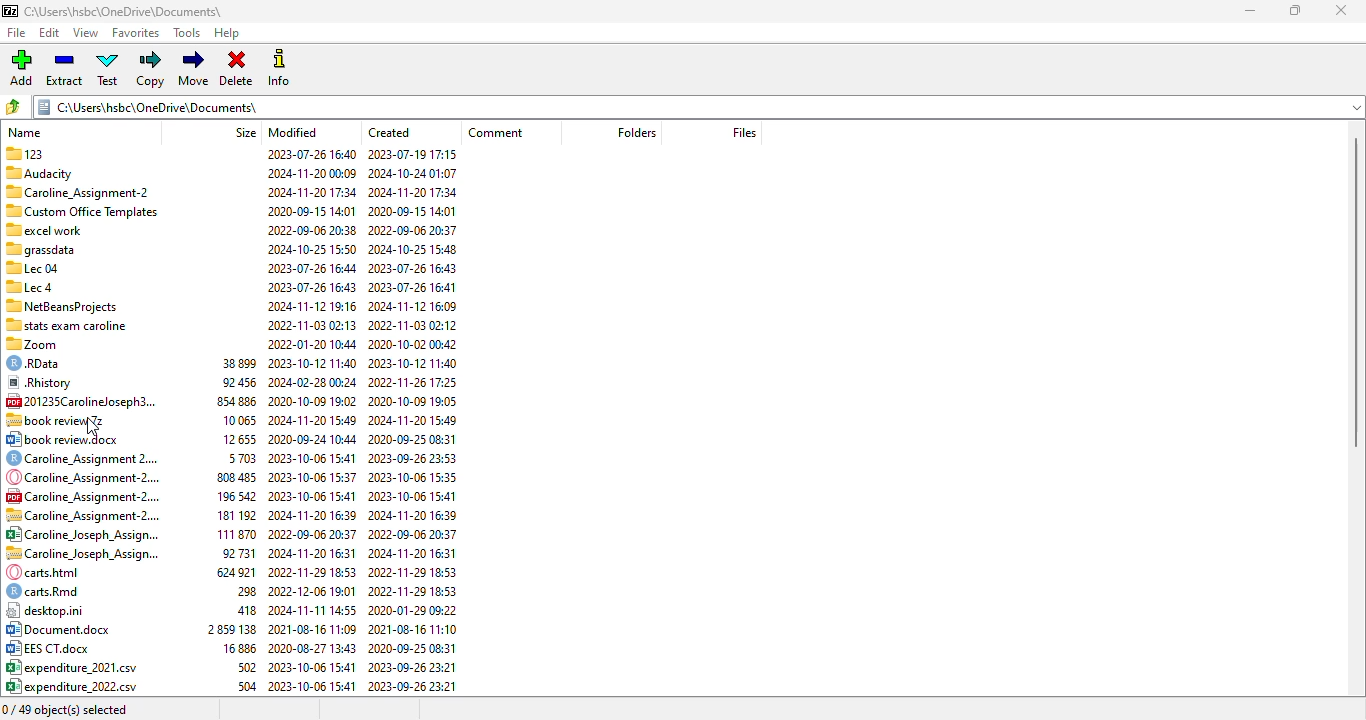  I want to click on “stats exam caroline, so click(67, 325).